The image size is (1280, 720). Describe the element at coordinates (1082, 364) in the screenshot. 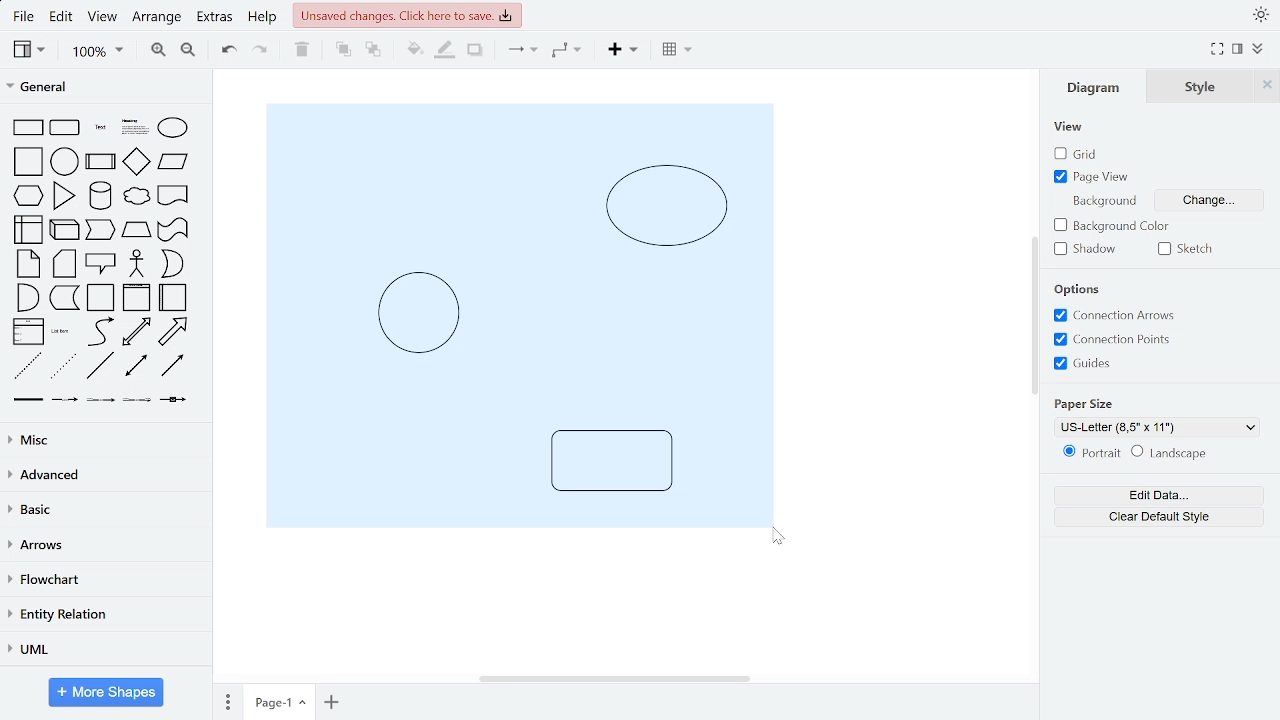

I see `guides` at that location.